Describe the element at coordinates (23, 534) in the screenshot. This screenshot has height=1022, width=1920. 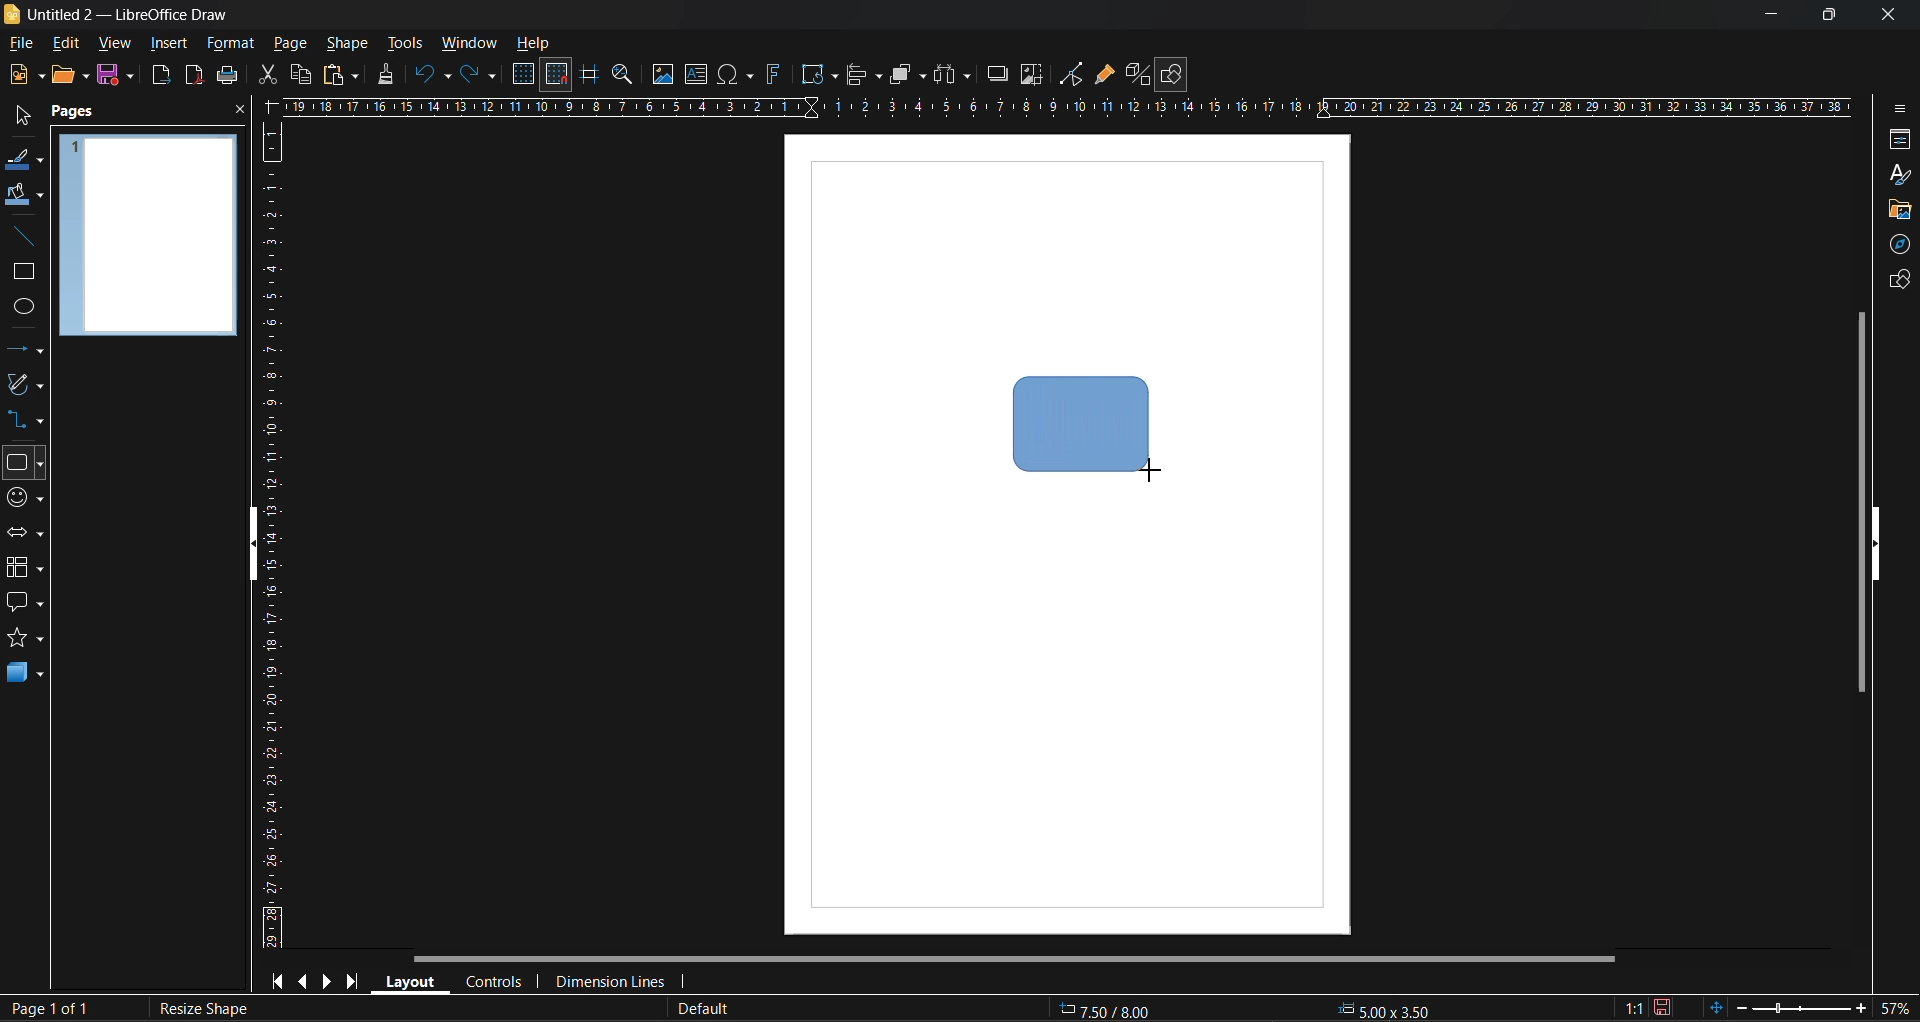
I see `block arrows` at that location.